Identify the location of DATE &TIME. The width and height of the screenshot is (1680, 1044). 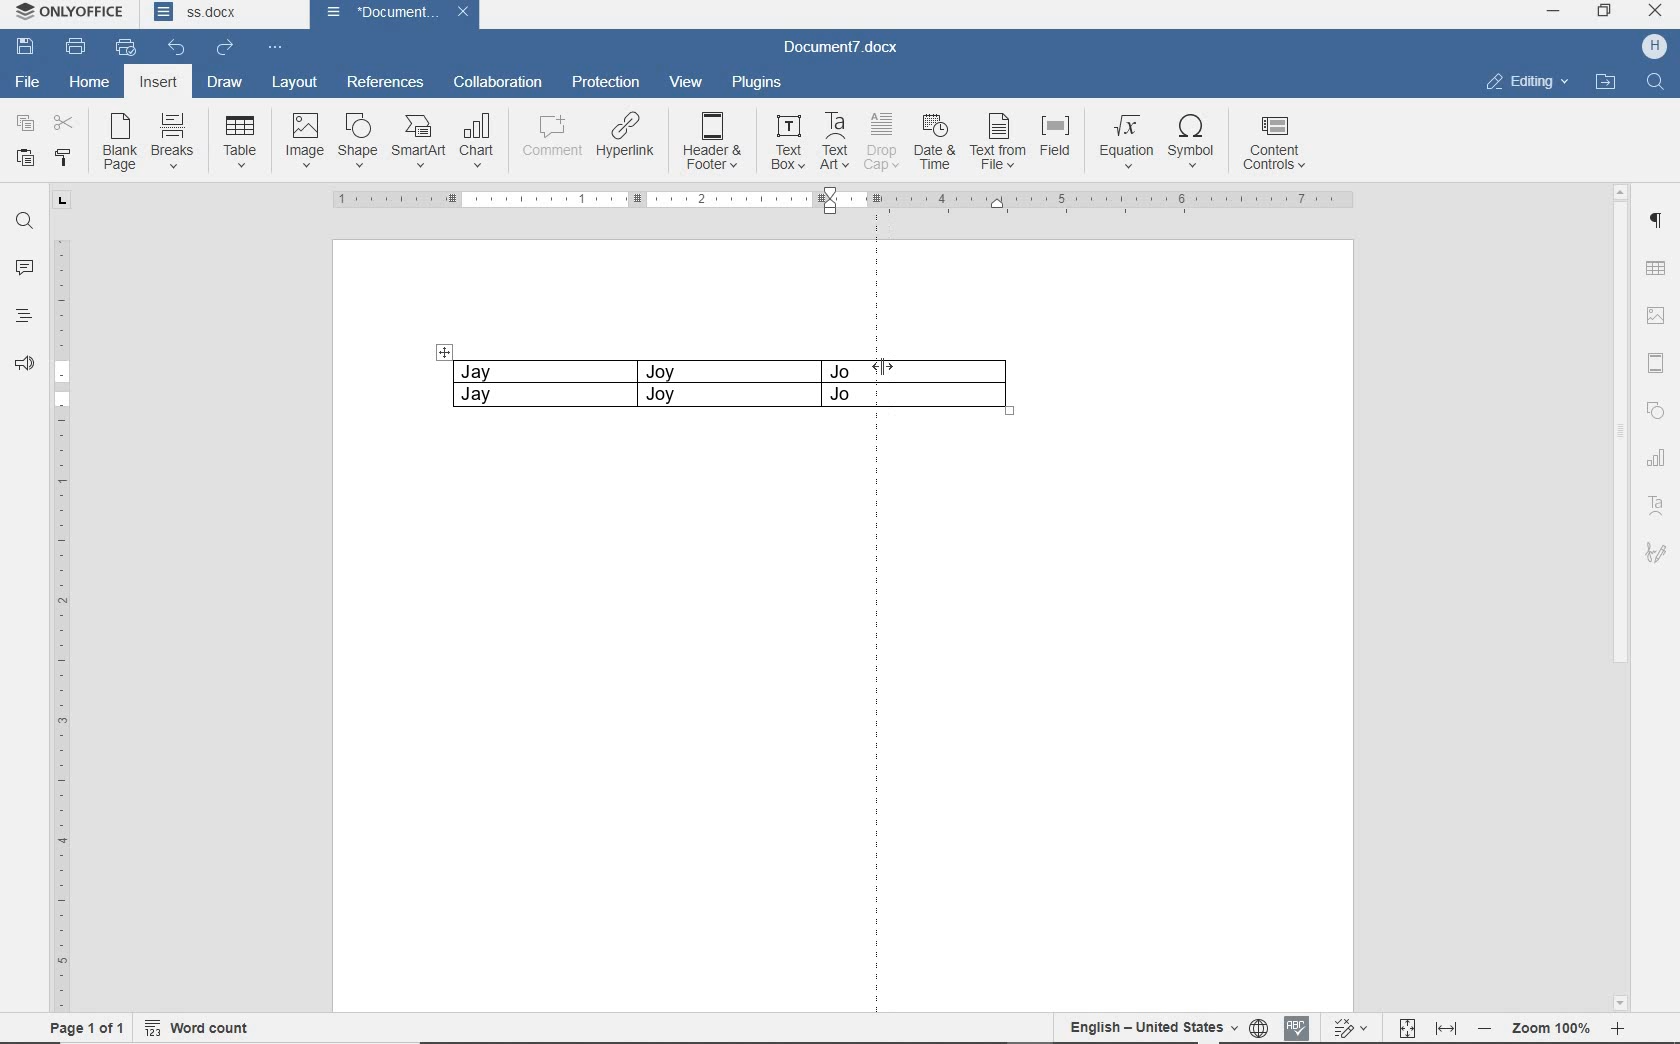
(934, 141).